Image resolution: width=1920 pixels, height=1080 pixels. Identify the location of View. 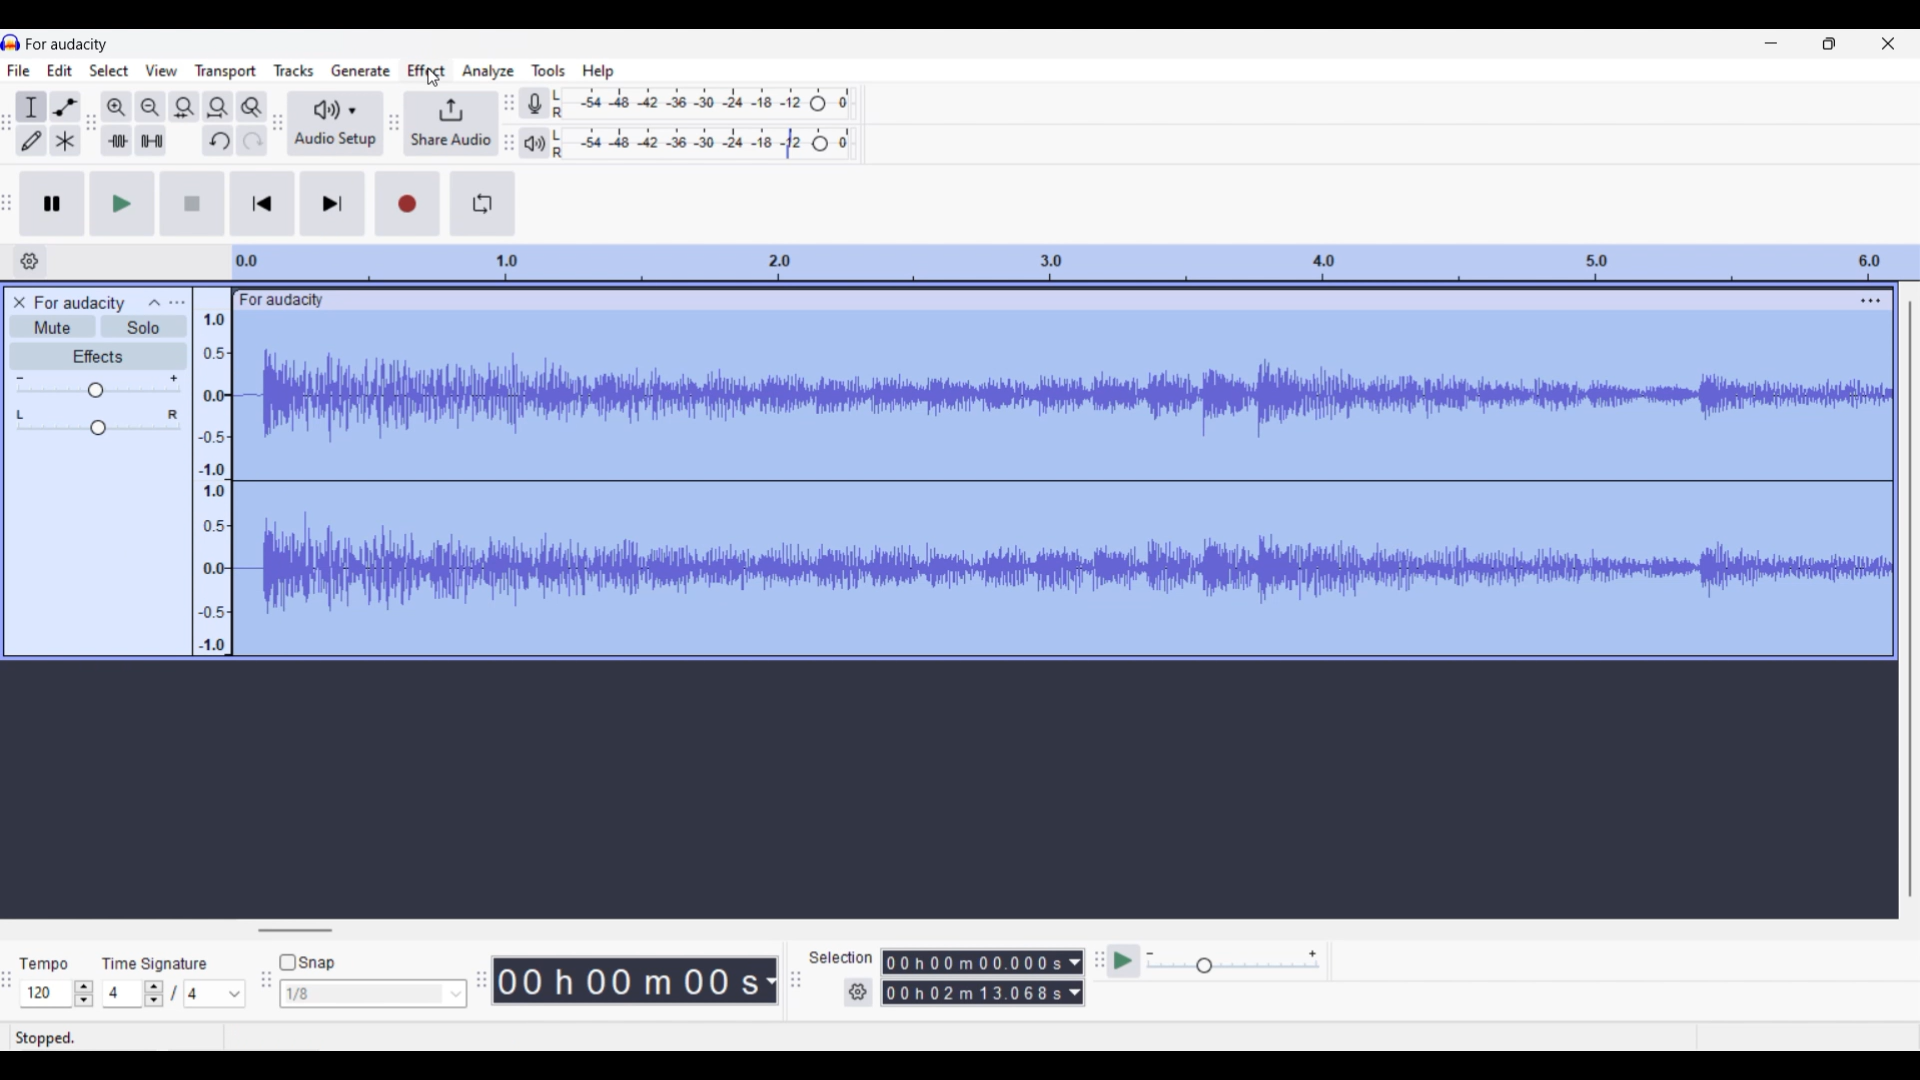
(161, 70).